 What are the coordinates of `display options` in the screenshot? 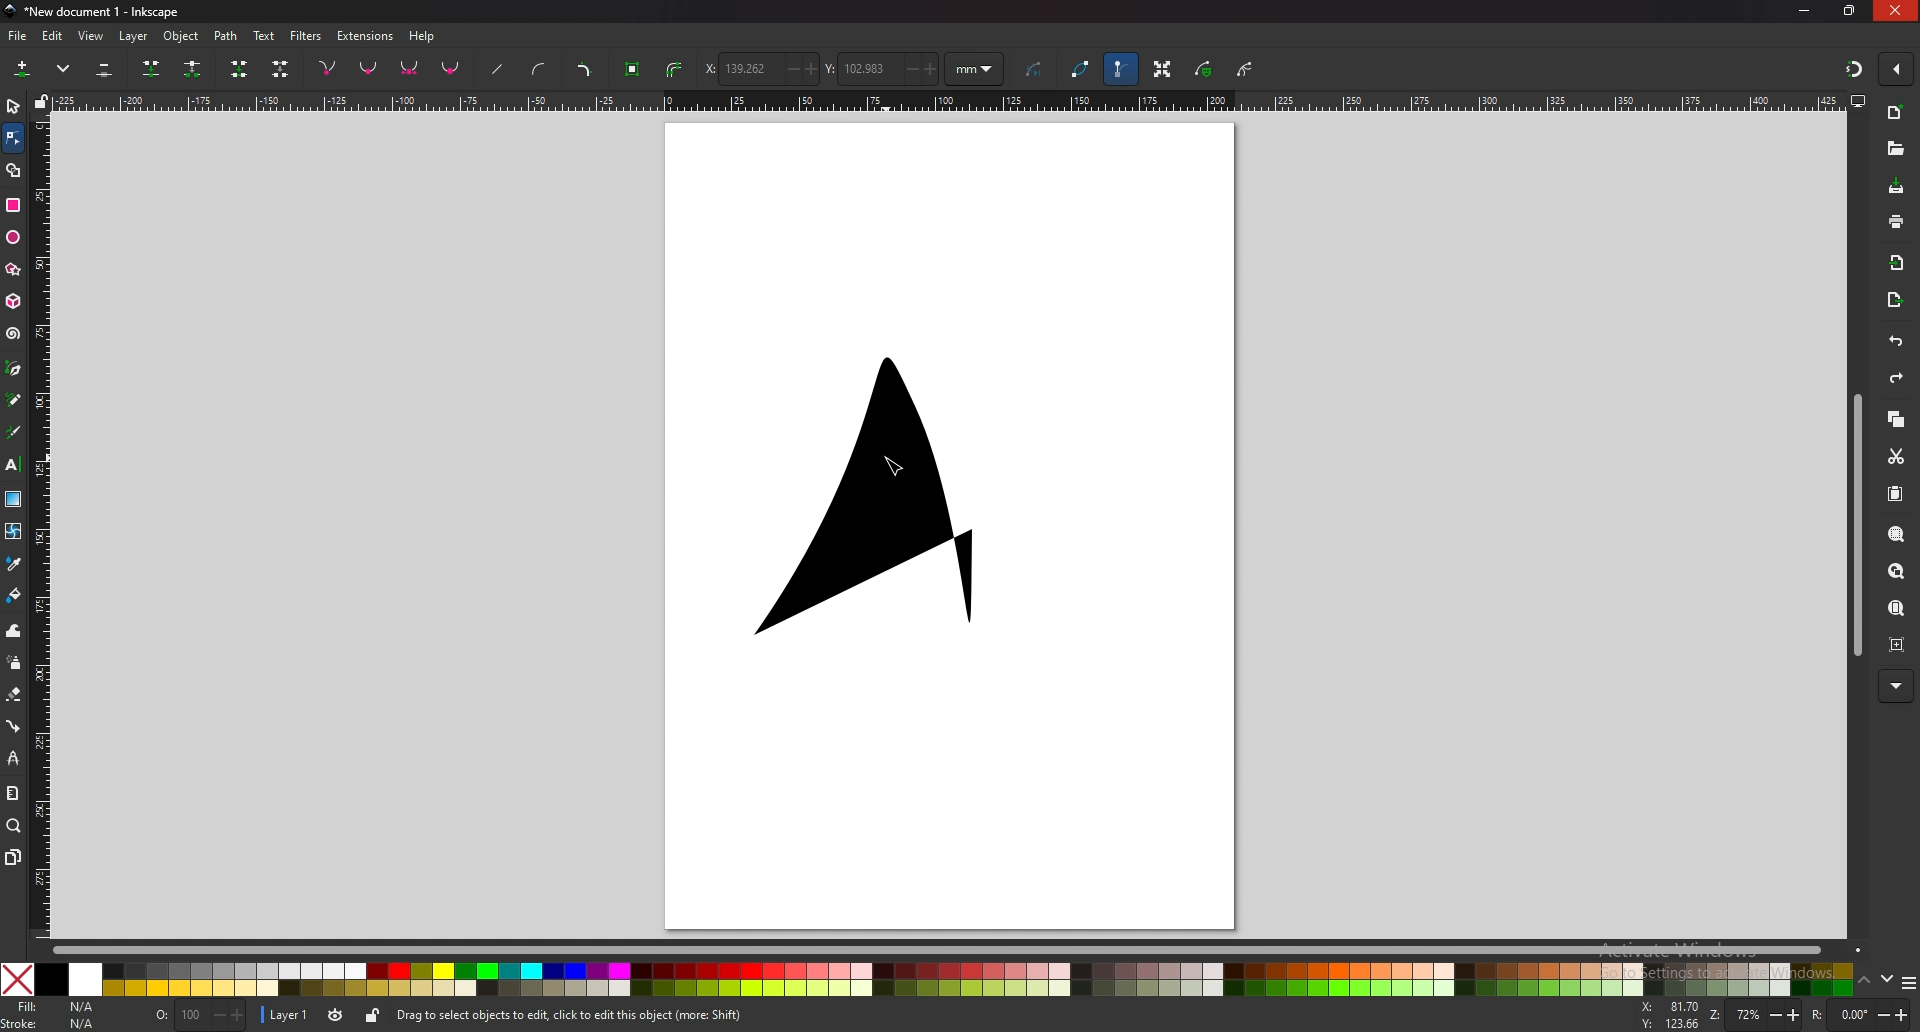 It's located at (1859, 101).